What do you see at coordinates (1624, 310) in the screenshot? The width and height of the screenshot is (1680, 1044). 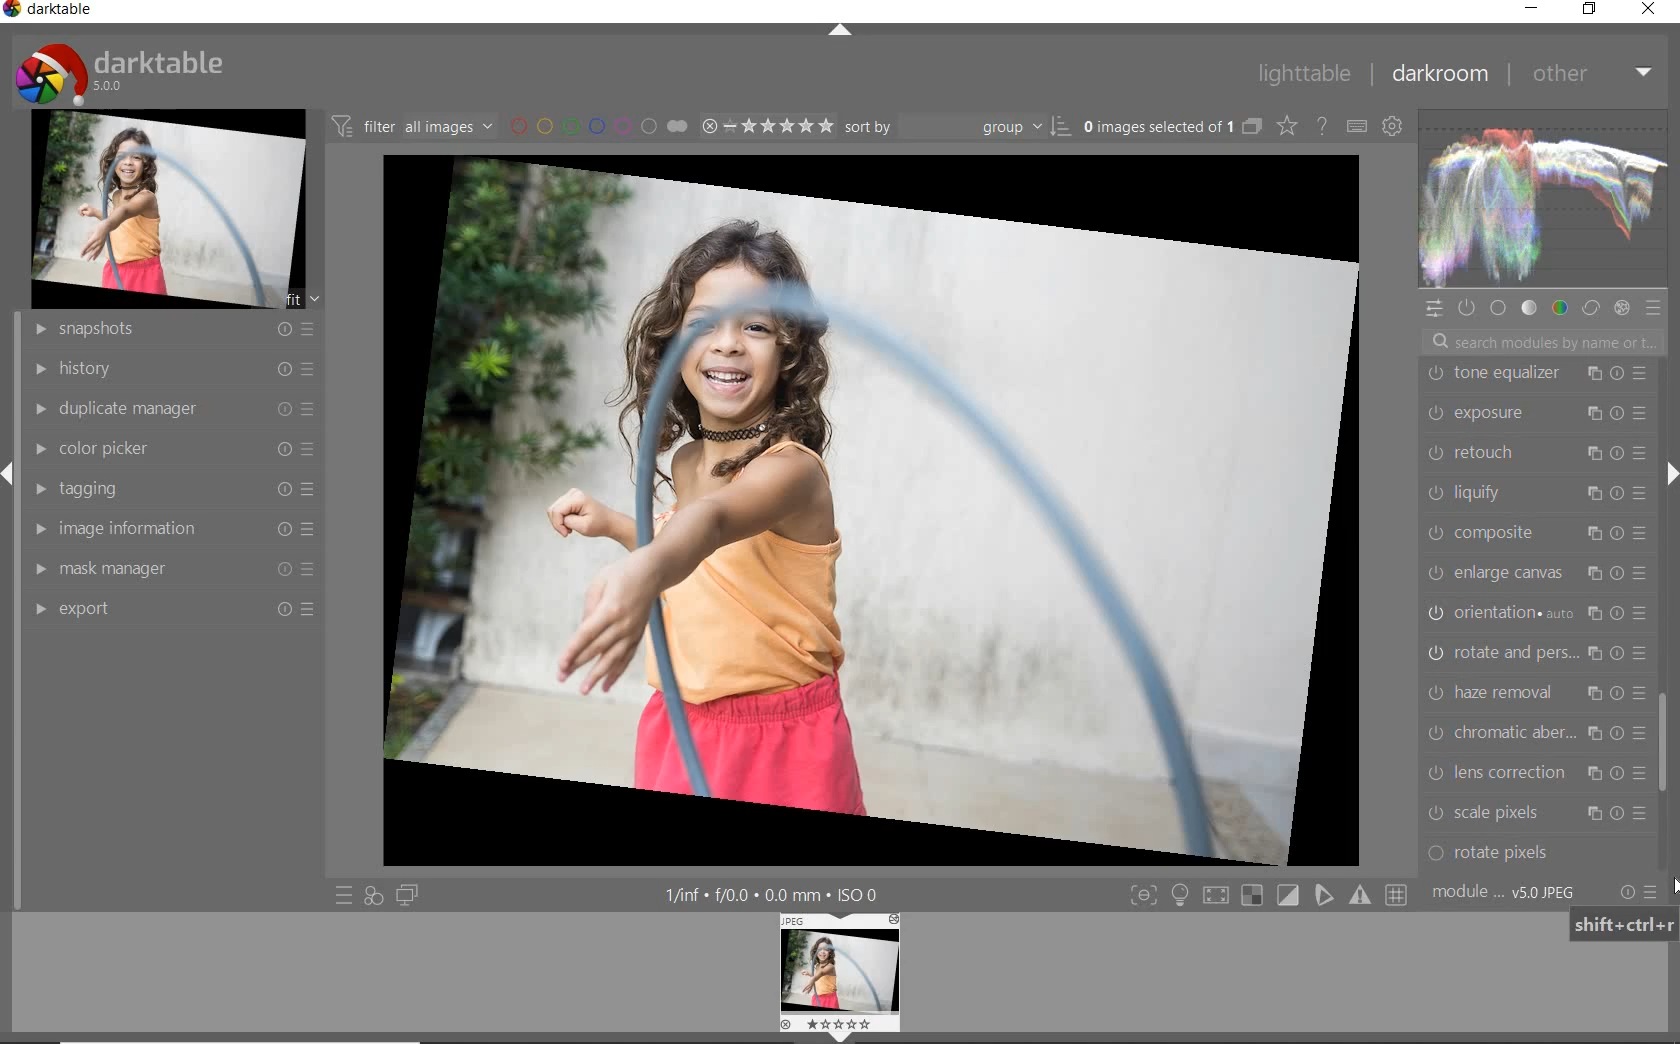 I see `effect` at bounding box center [1624, 310].